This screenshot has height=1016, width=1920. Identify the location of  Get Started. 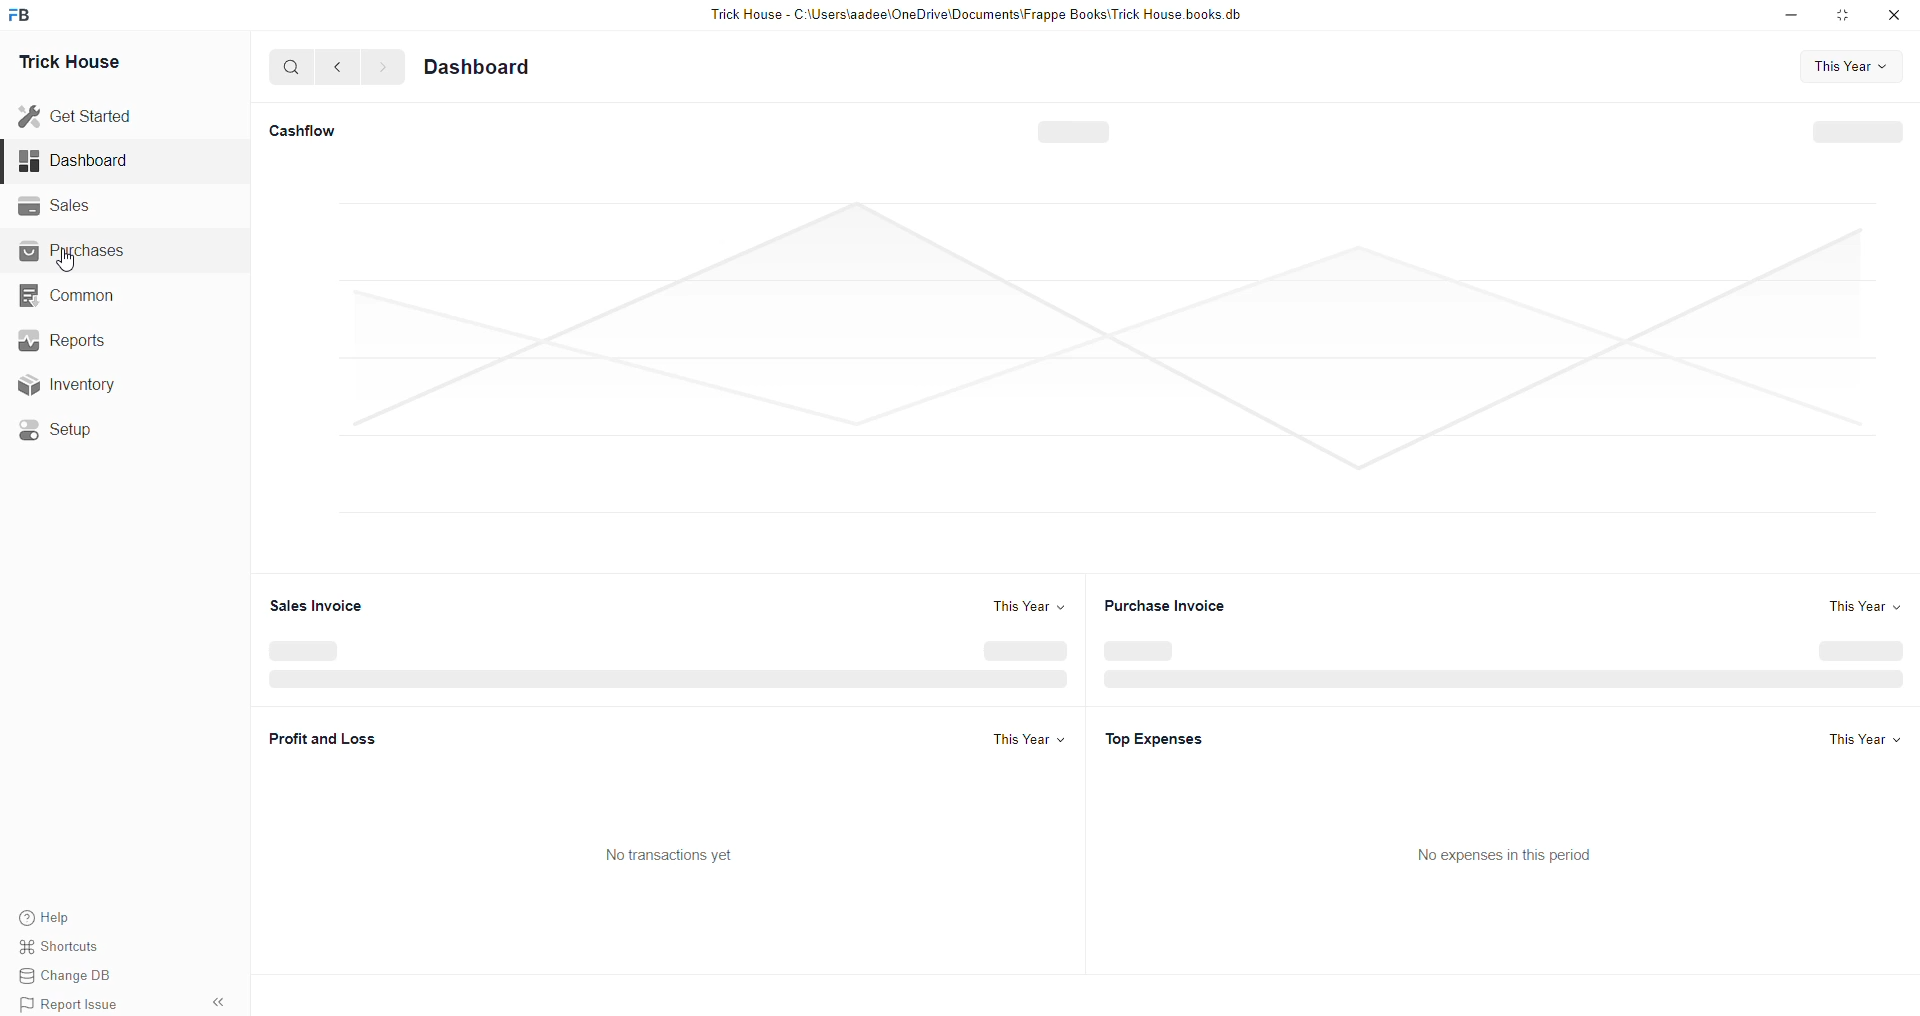
(76, 114).